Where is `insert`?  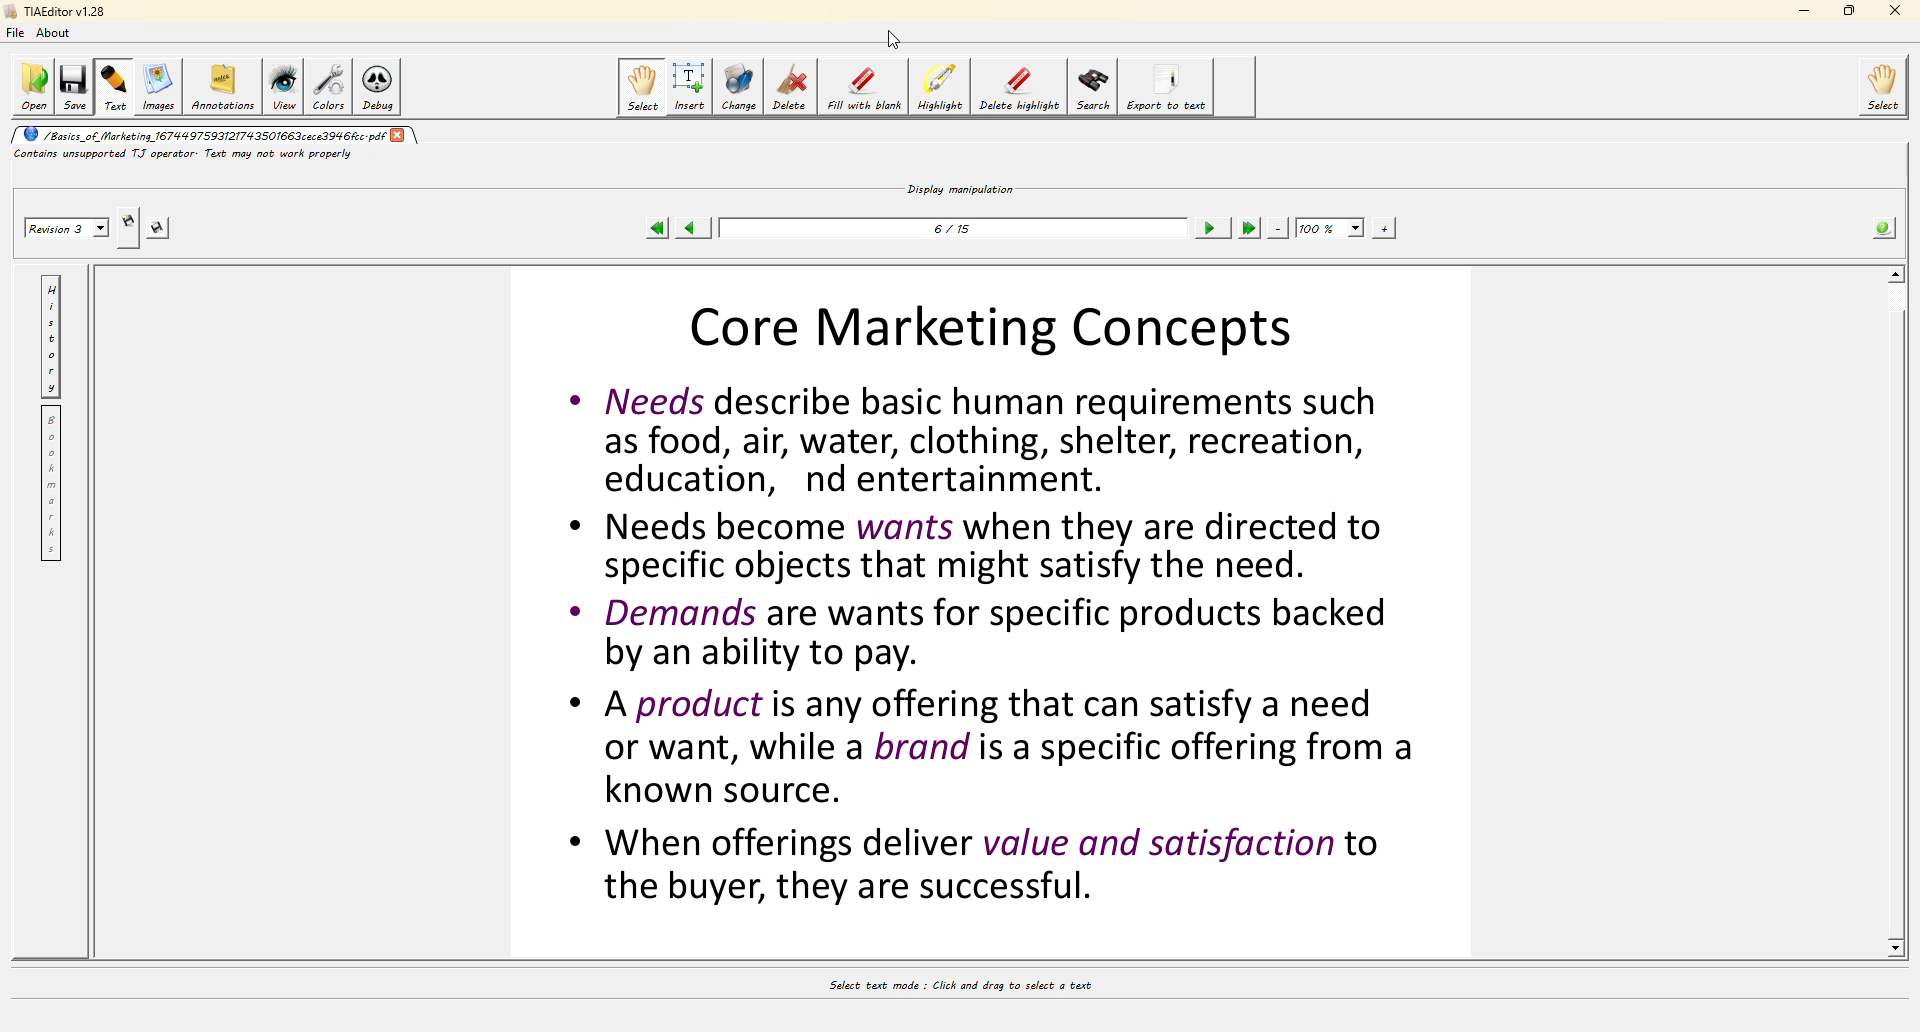
insert is located at coordinates (690, 86).